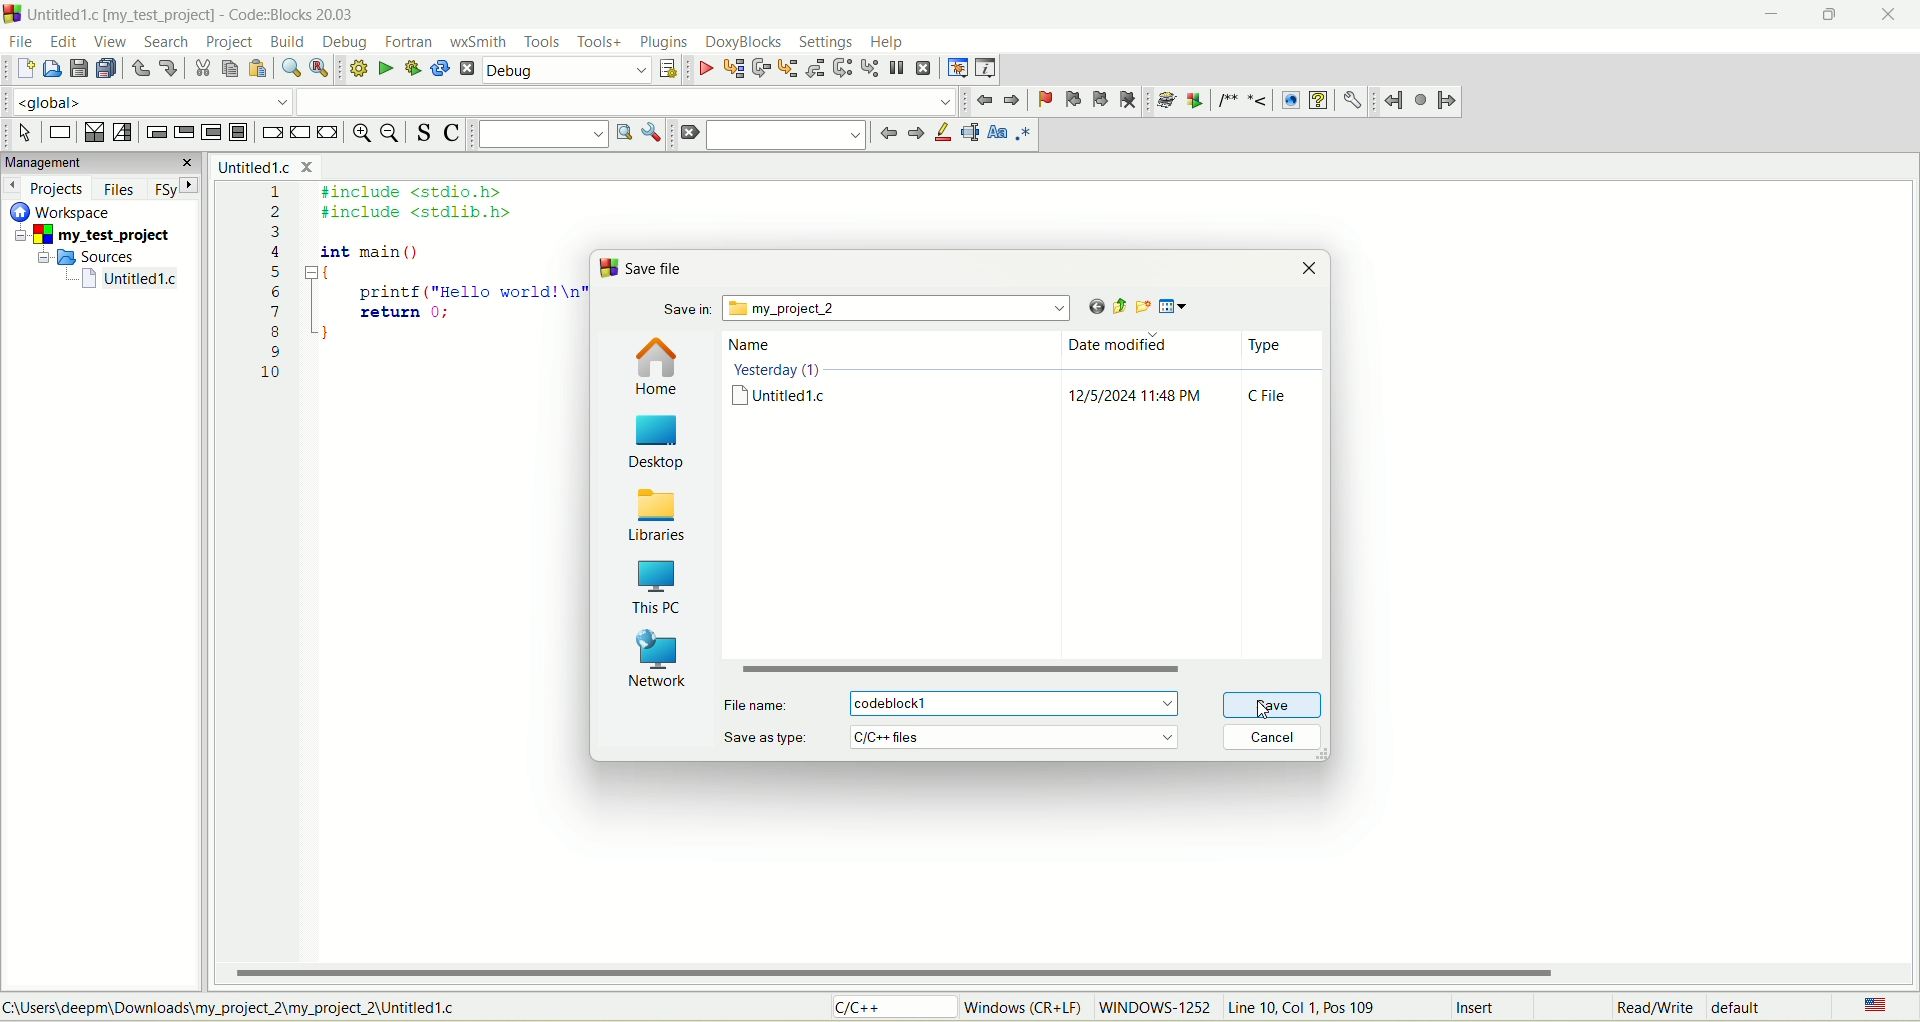 This screenshot has height=1022, width=1920. Describe the element at coordinates (440, 70) in the screenshot. I see `rebuild` at that location.